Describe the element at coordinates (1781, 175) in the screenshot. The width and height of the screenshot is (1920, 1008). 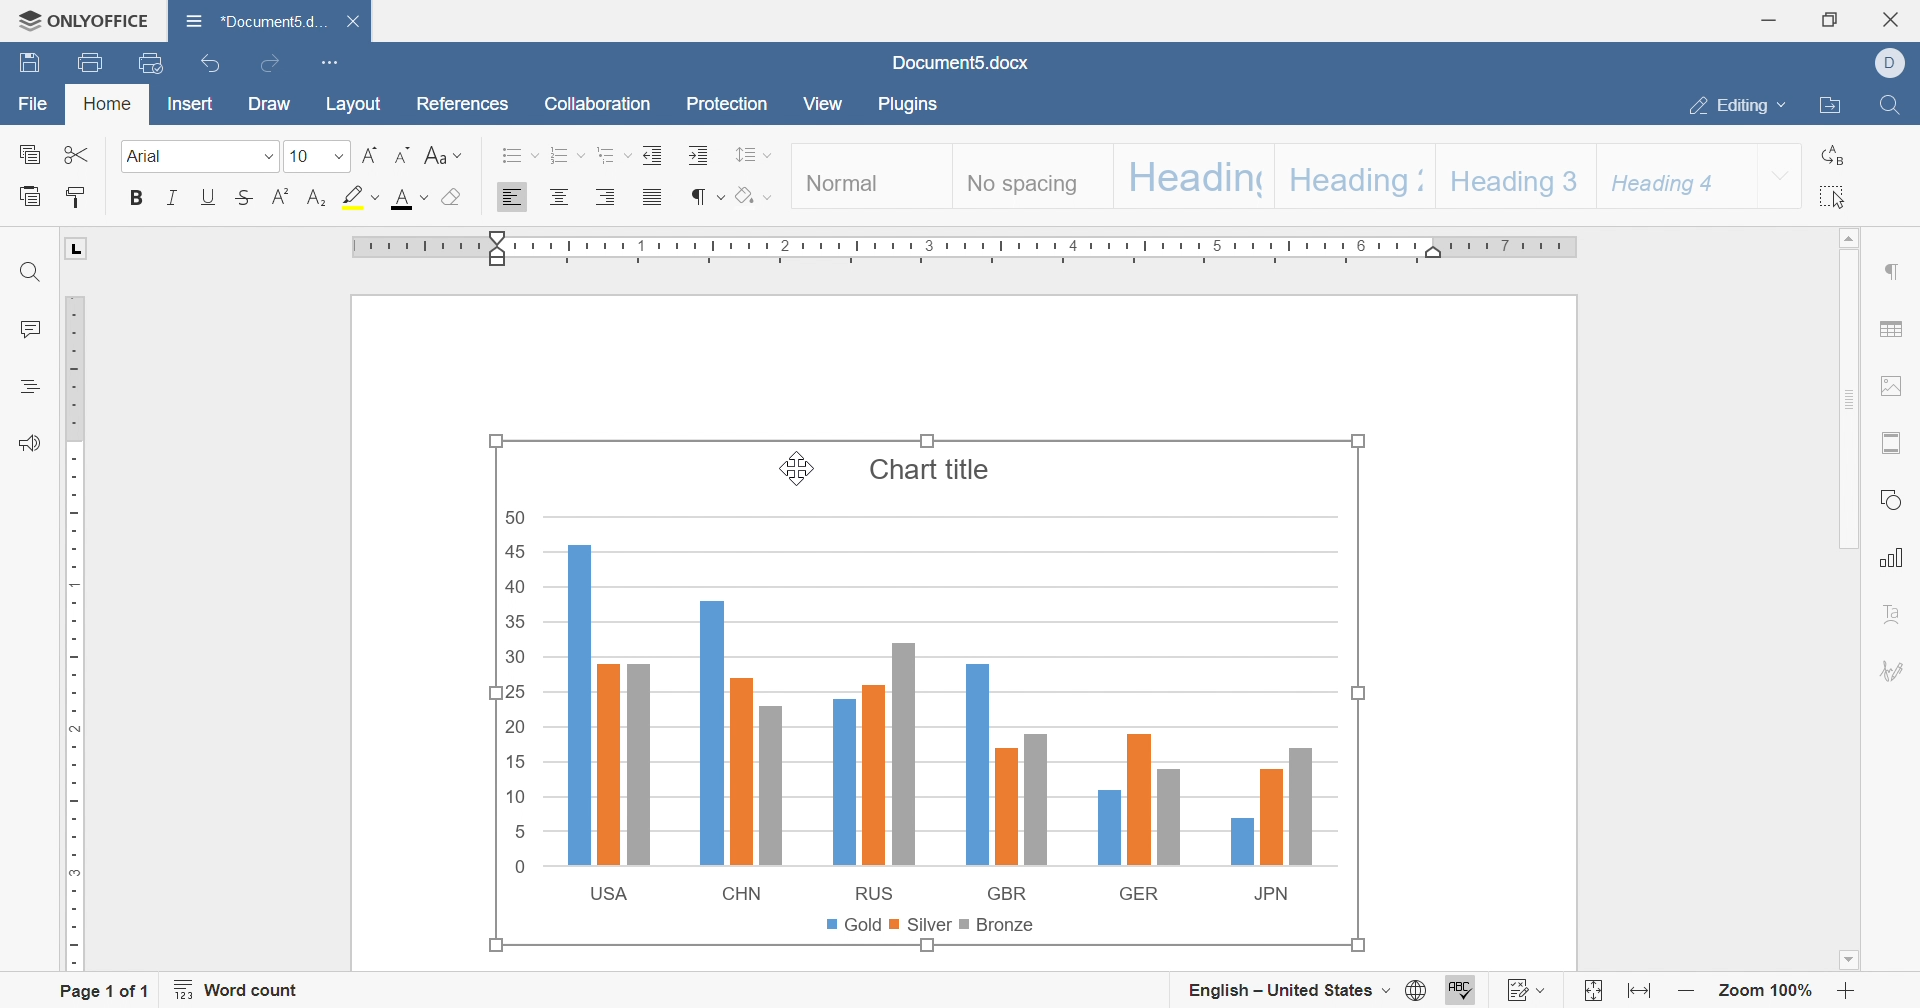
I see `drop down` at that location.